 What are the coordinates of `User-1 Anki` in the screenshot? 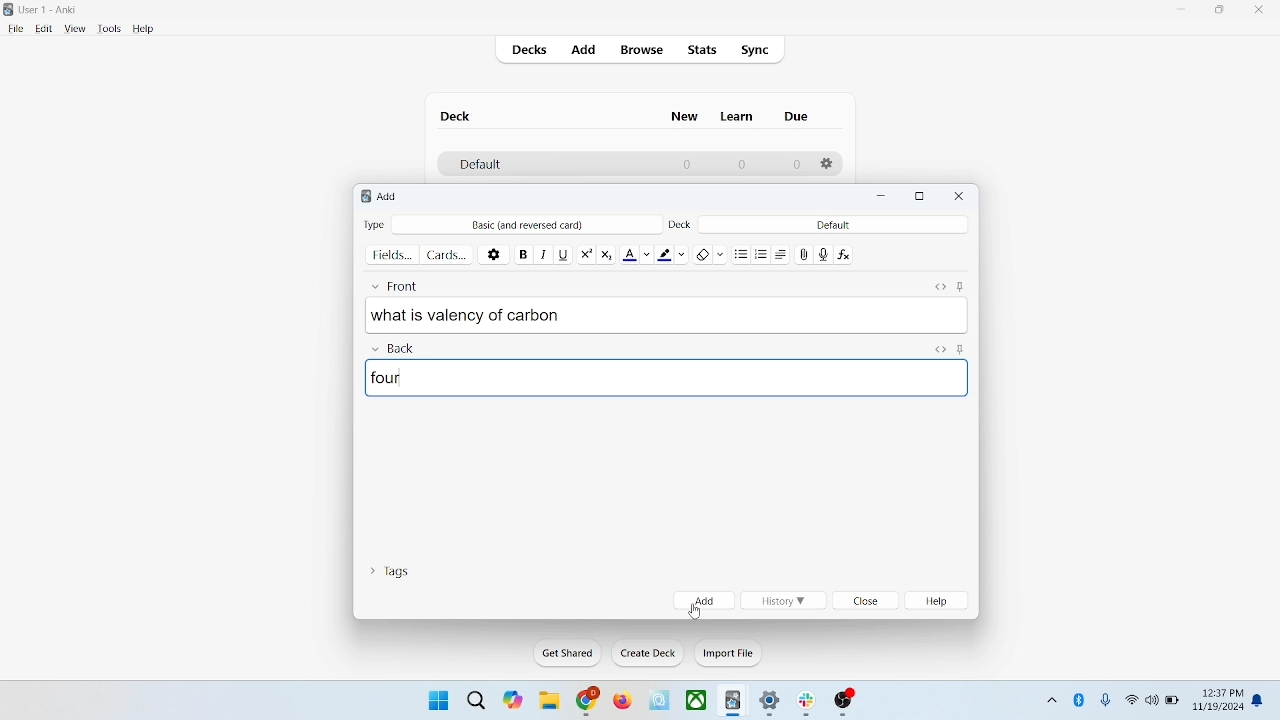 It's located at (52, 11).